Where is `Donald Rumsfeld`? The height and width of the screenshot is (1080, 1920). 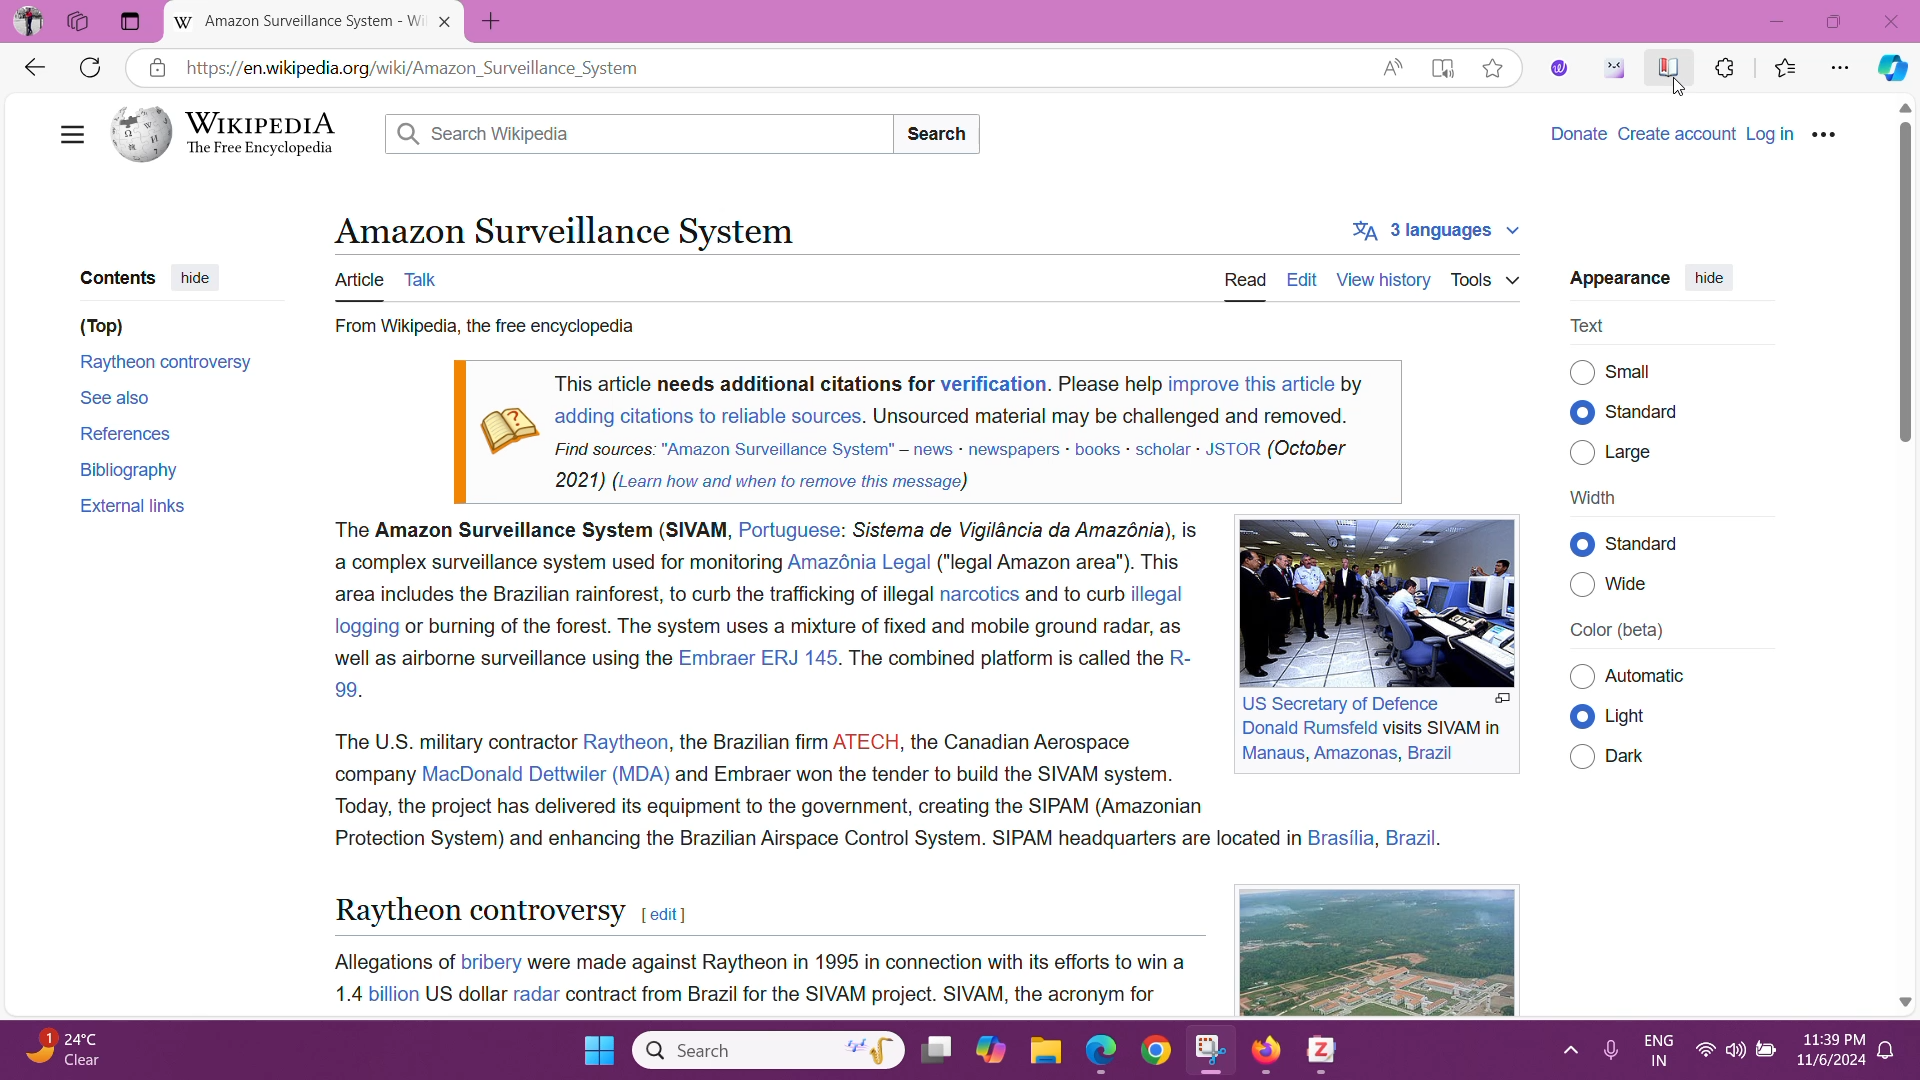
Donald Rumsfeld is located at coordinates (1308, 729).